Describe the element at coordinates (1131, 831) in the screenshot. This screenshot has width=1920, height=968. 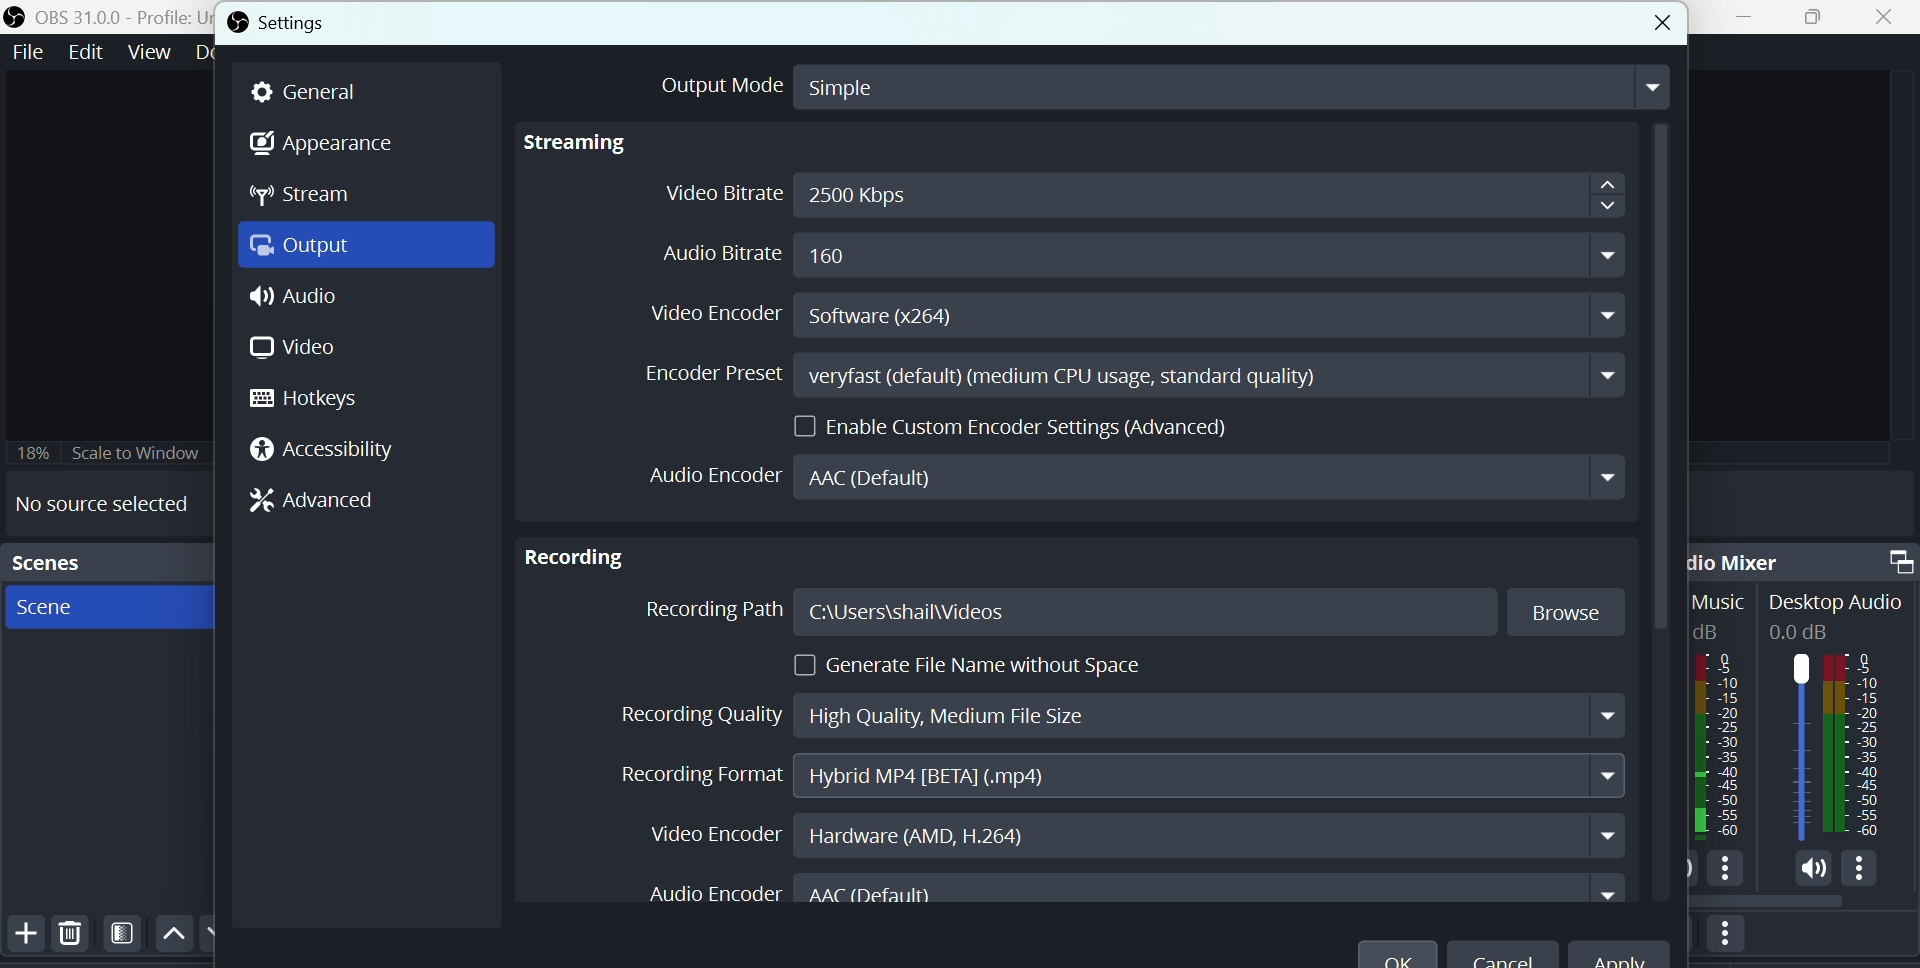
I see `Video en coder` at that location.